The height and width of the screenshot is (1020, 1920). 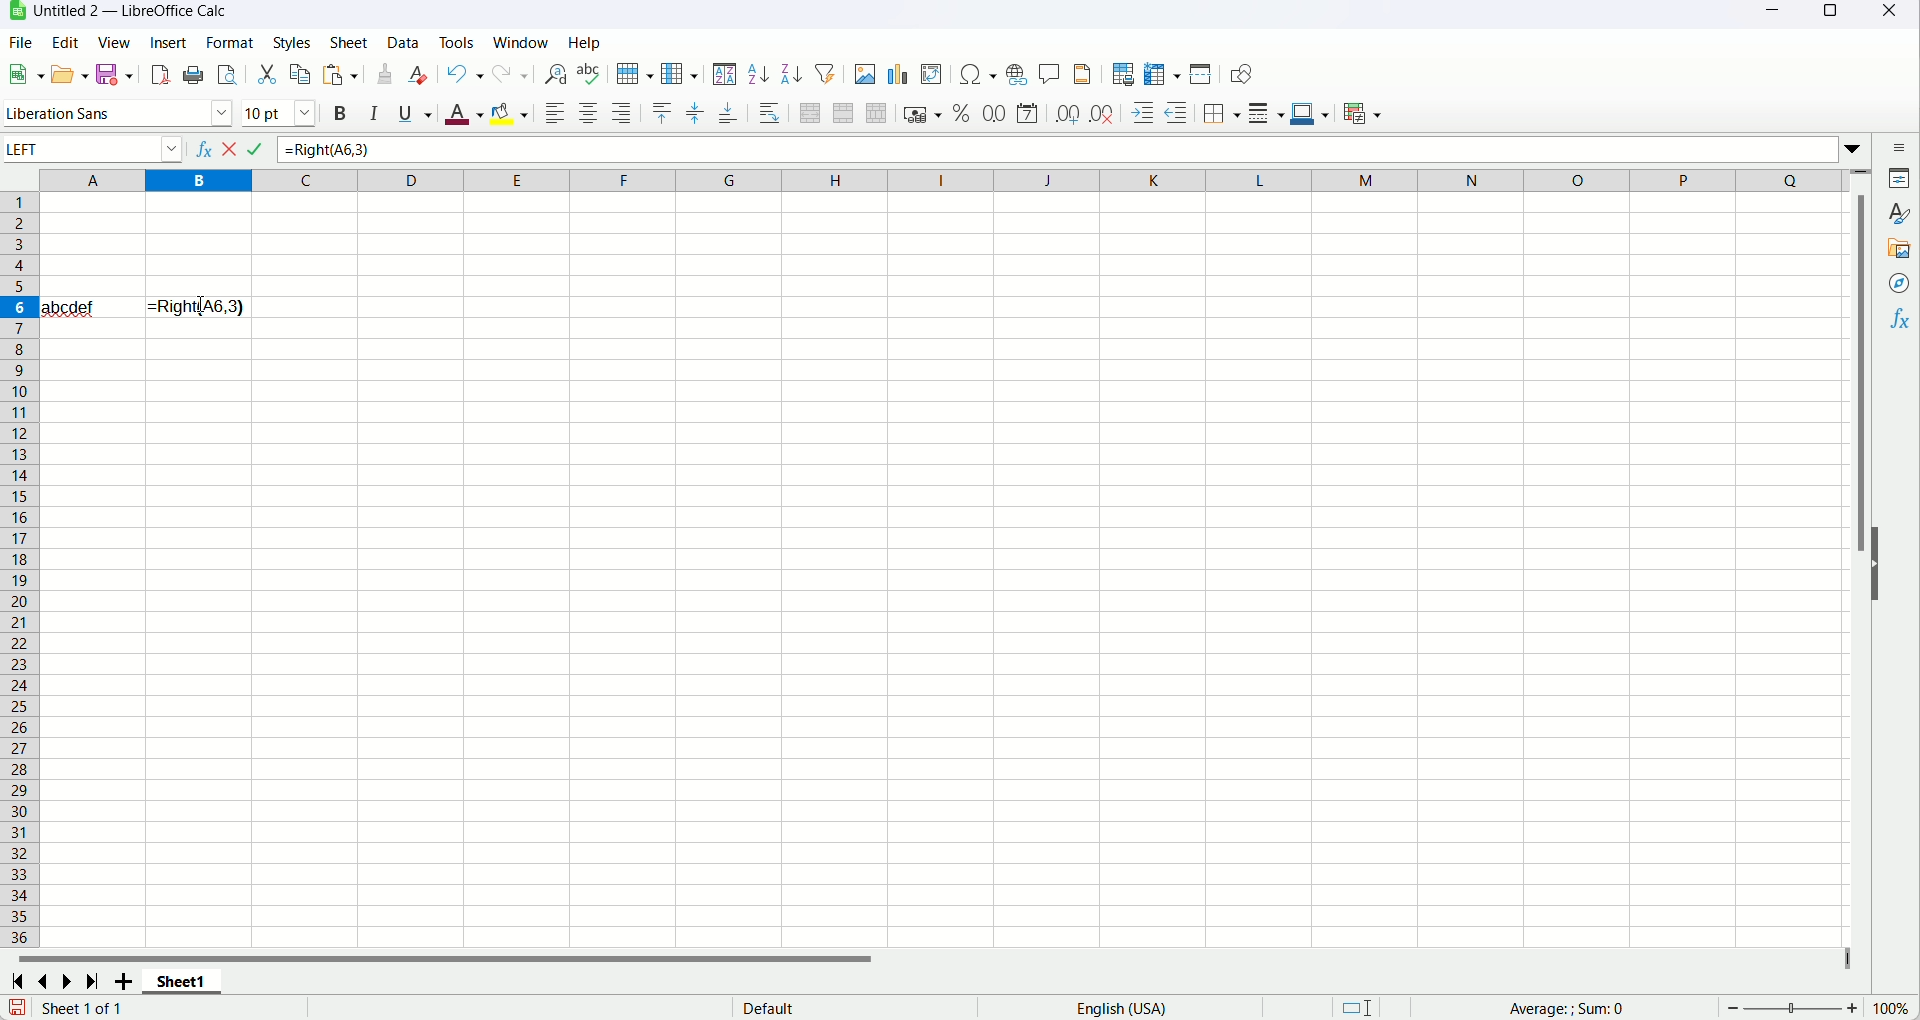 I want to click on Right (A6,3), so click(x=199, y=306).